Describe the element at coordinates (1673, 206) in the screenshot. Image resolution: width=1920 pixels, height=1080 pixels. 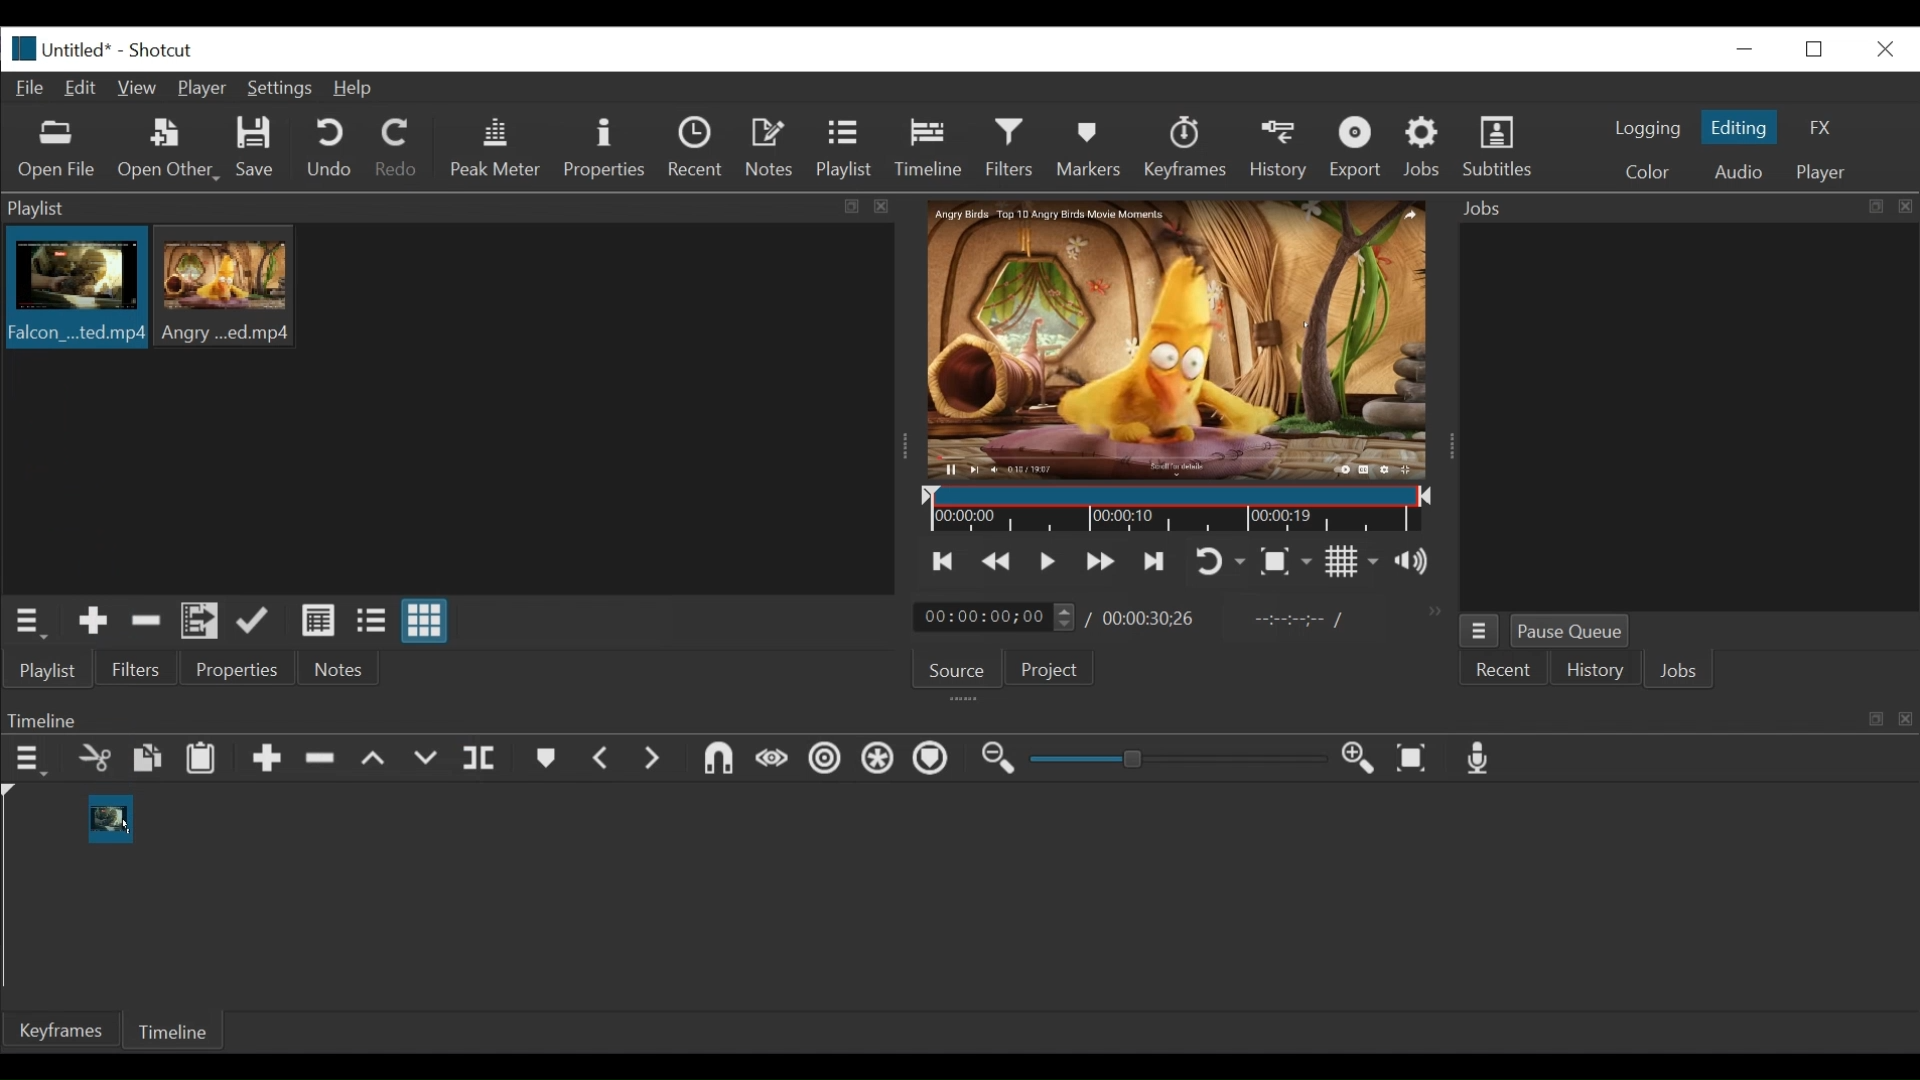
I see `Jobs menu` at that location.